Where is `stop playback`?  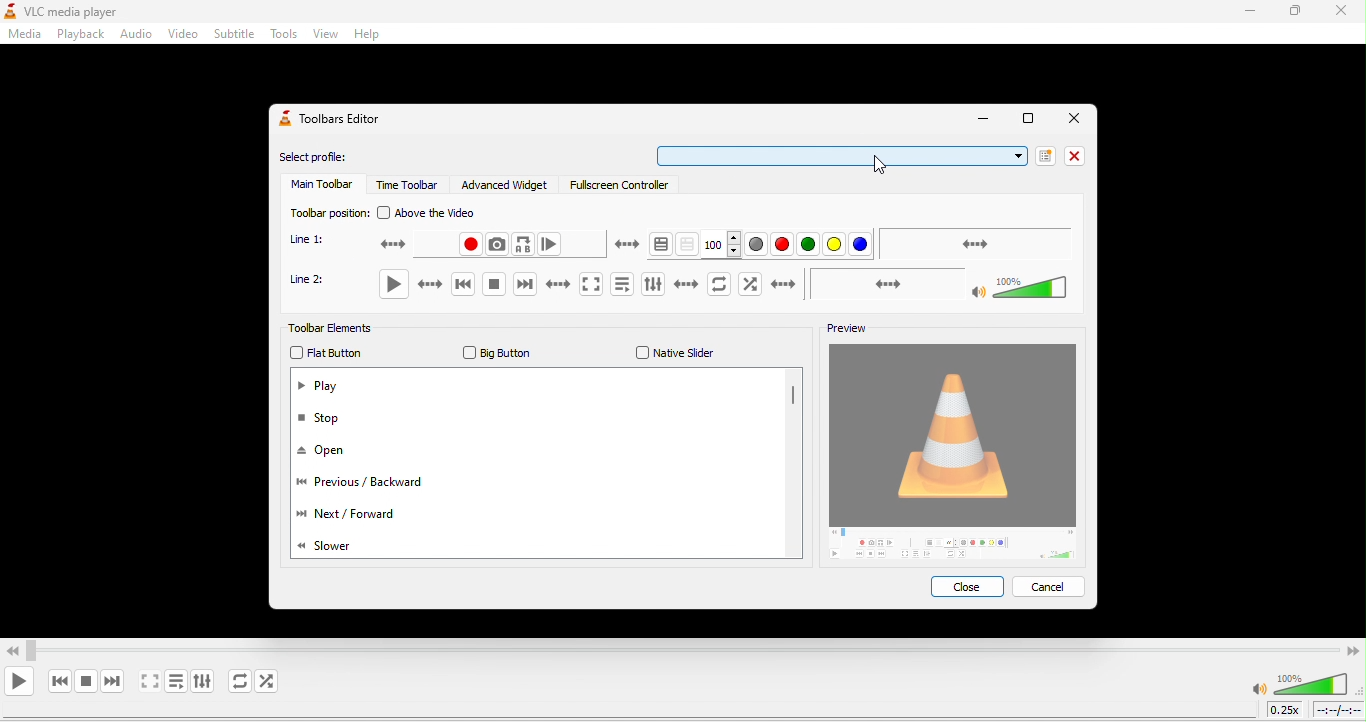
stop playback is located at coordinates (87, 680).